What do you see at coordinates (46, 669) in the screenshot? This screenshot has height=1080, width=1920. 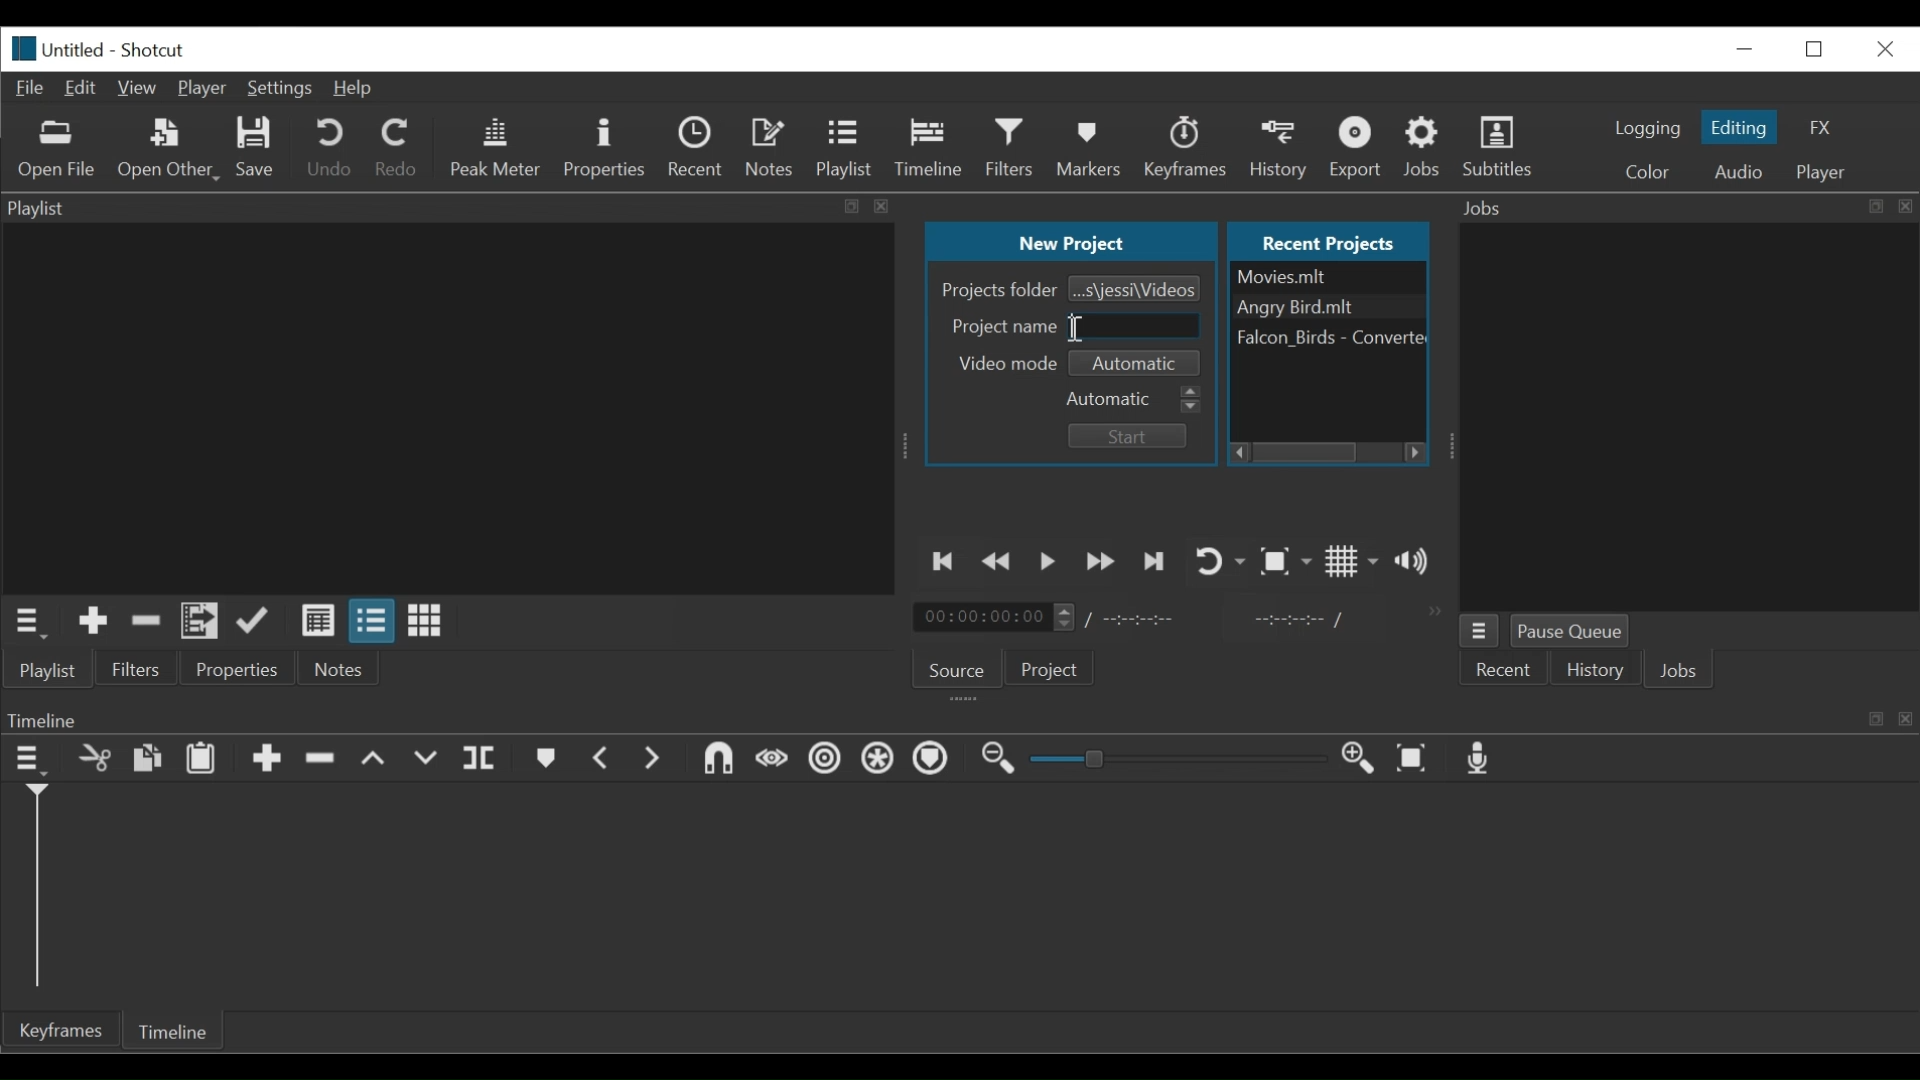 I see `Playlist` at bounding box center [46, 669].